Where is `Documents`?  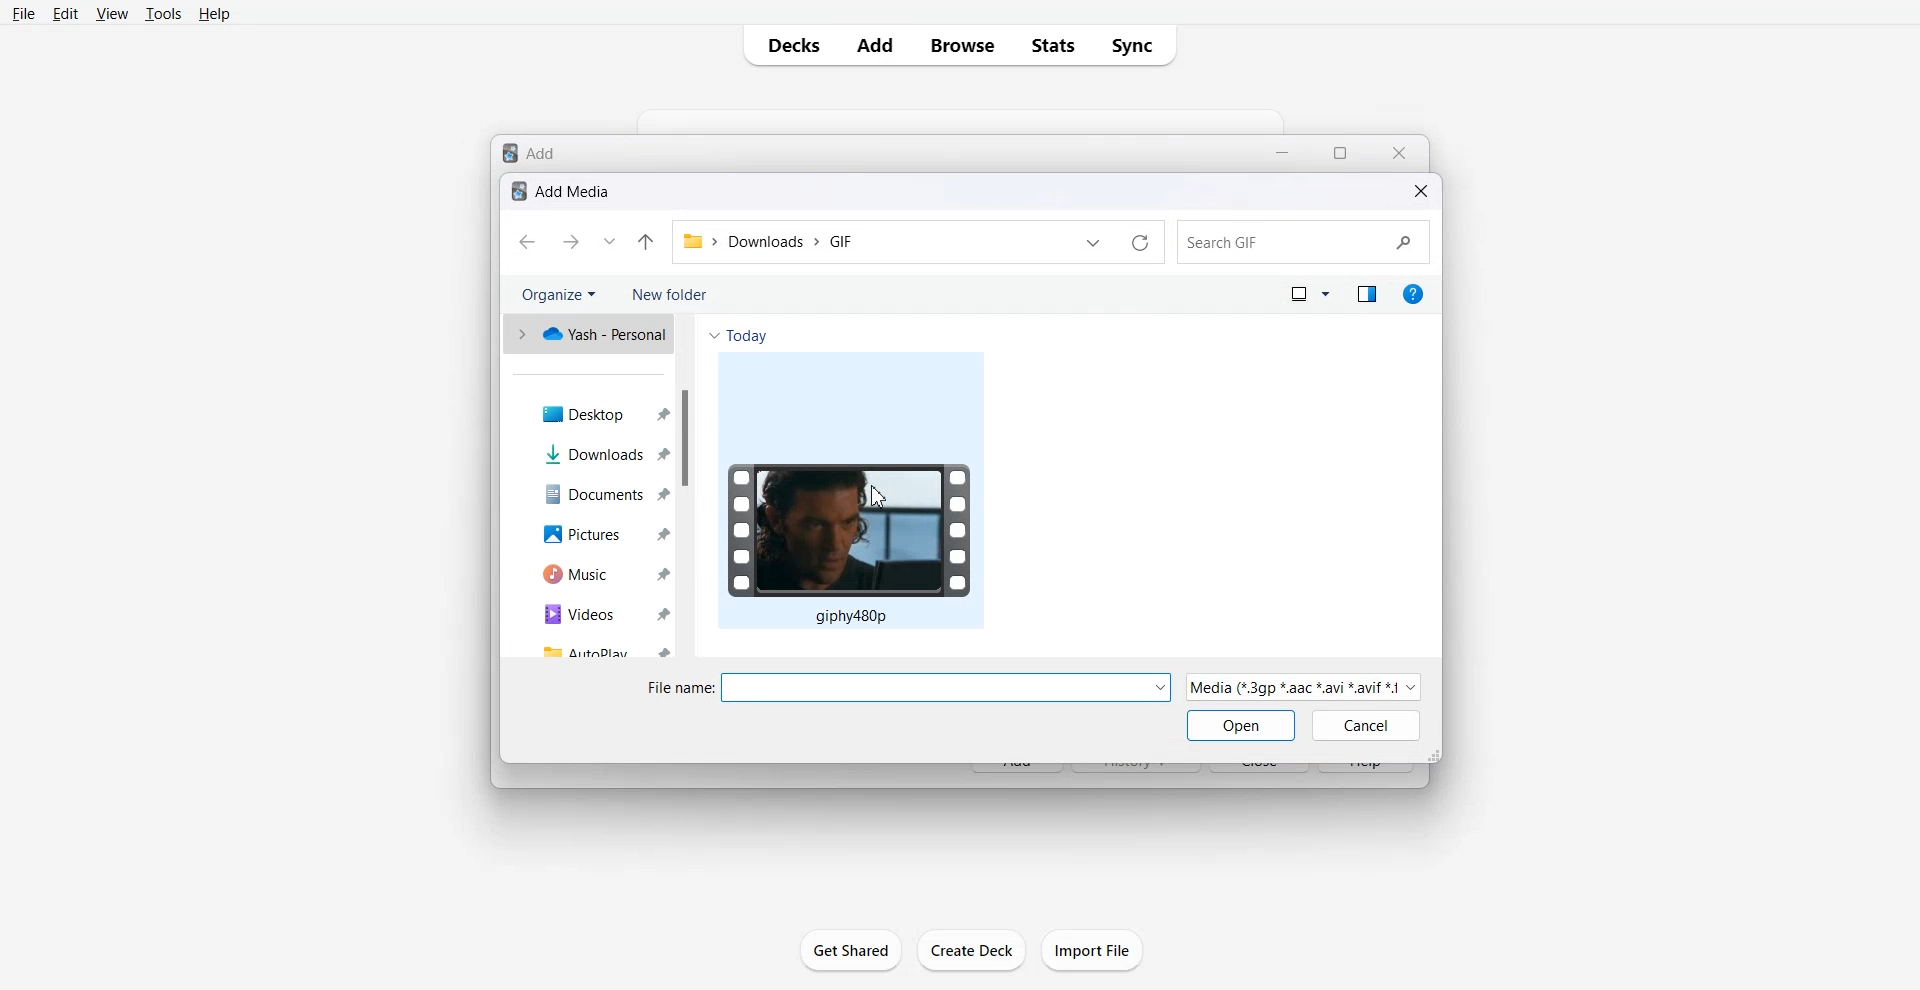
Documents is located at coordinates (595, 495).